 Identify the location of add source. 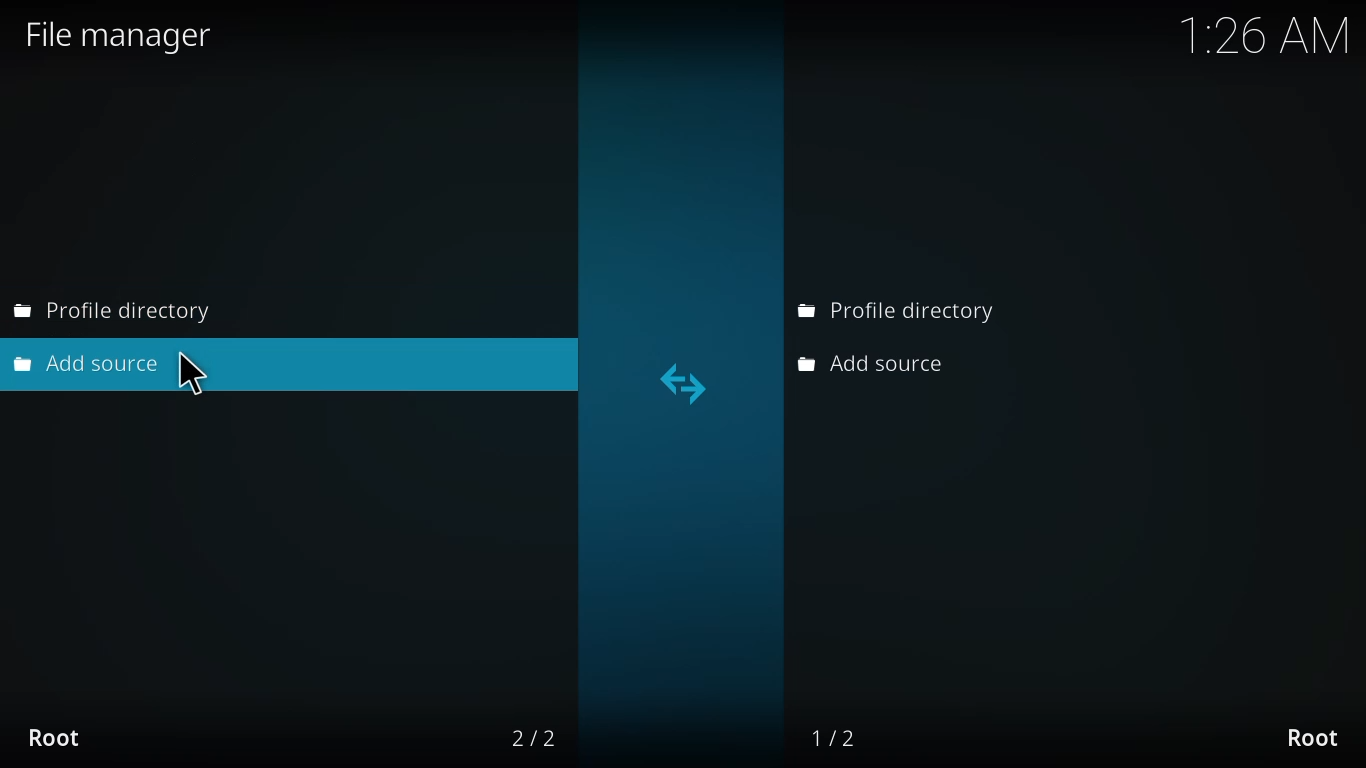
(97, 362).